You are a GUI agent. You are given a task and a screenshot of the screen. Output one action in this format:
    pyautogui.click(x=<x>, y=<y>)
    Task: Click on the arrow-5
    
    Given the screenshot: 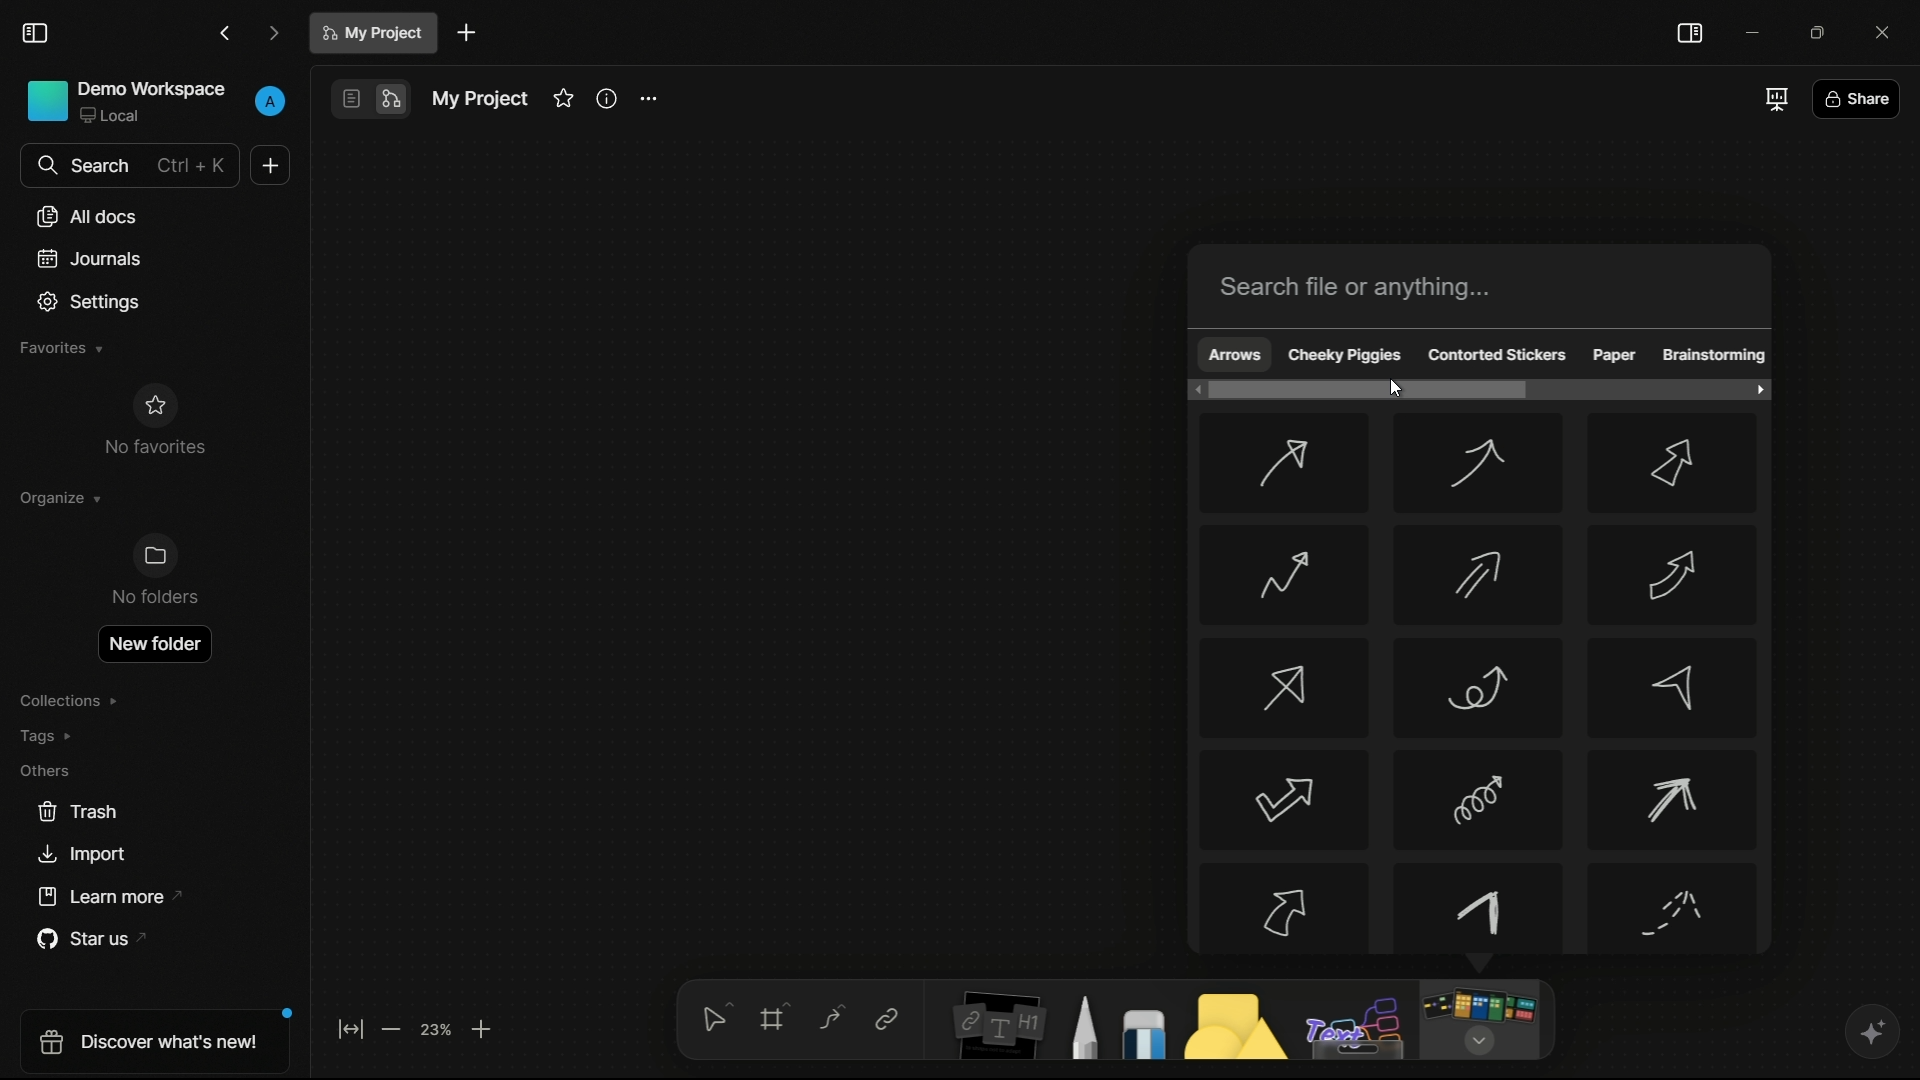 What is the action you would take?
    pyautogui.click(x=1475, y=576)
    